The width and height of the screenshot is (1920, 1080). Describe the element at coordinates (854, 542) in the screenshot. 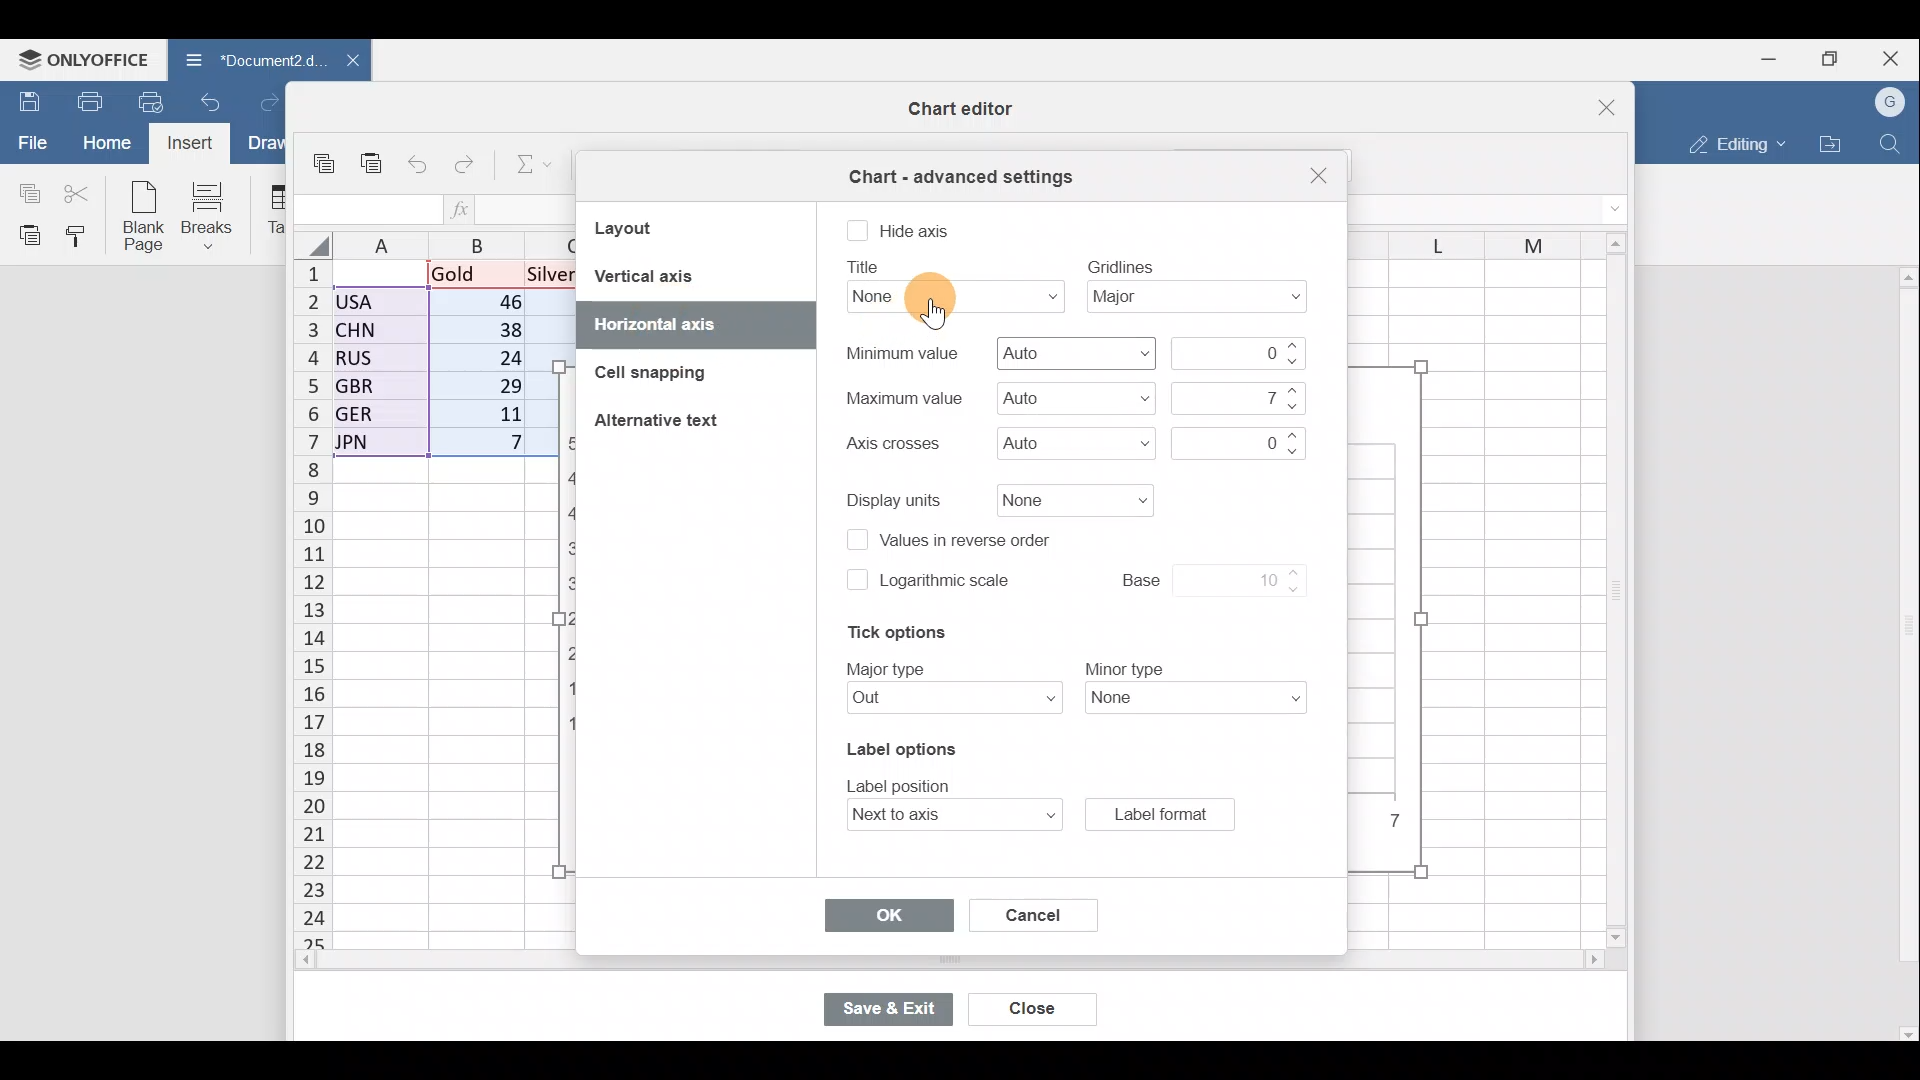

I see `checkbox` at that location.